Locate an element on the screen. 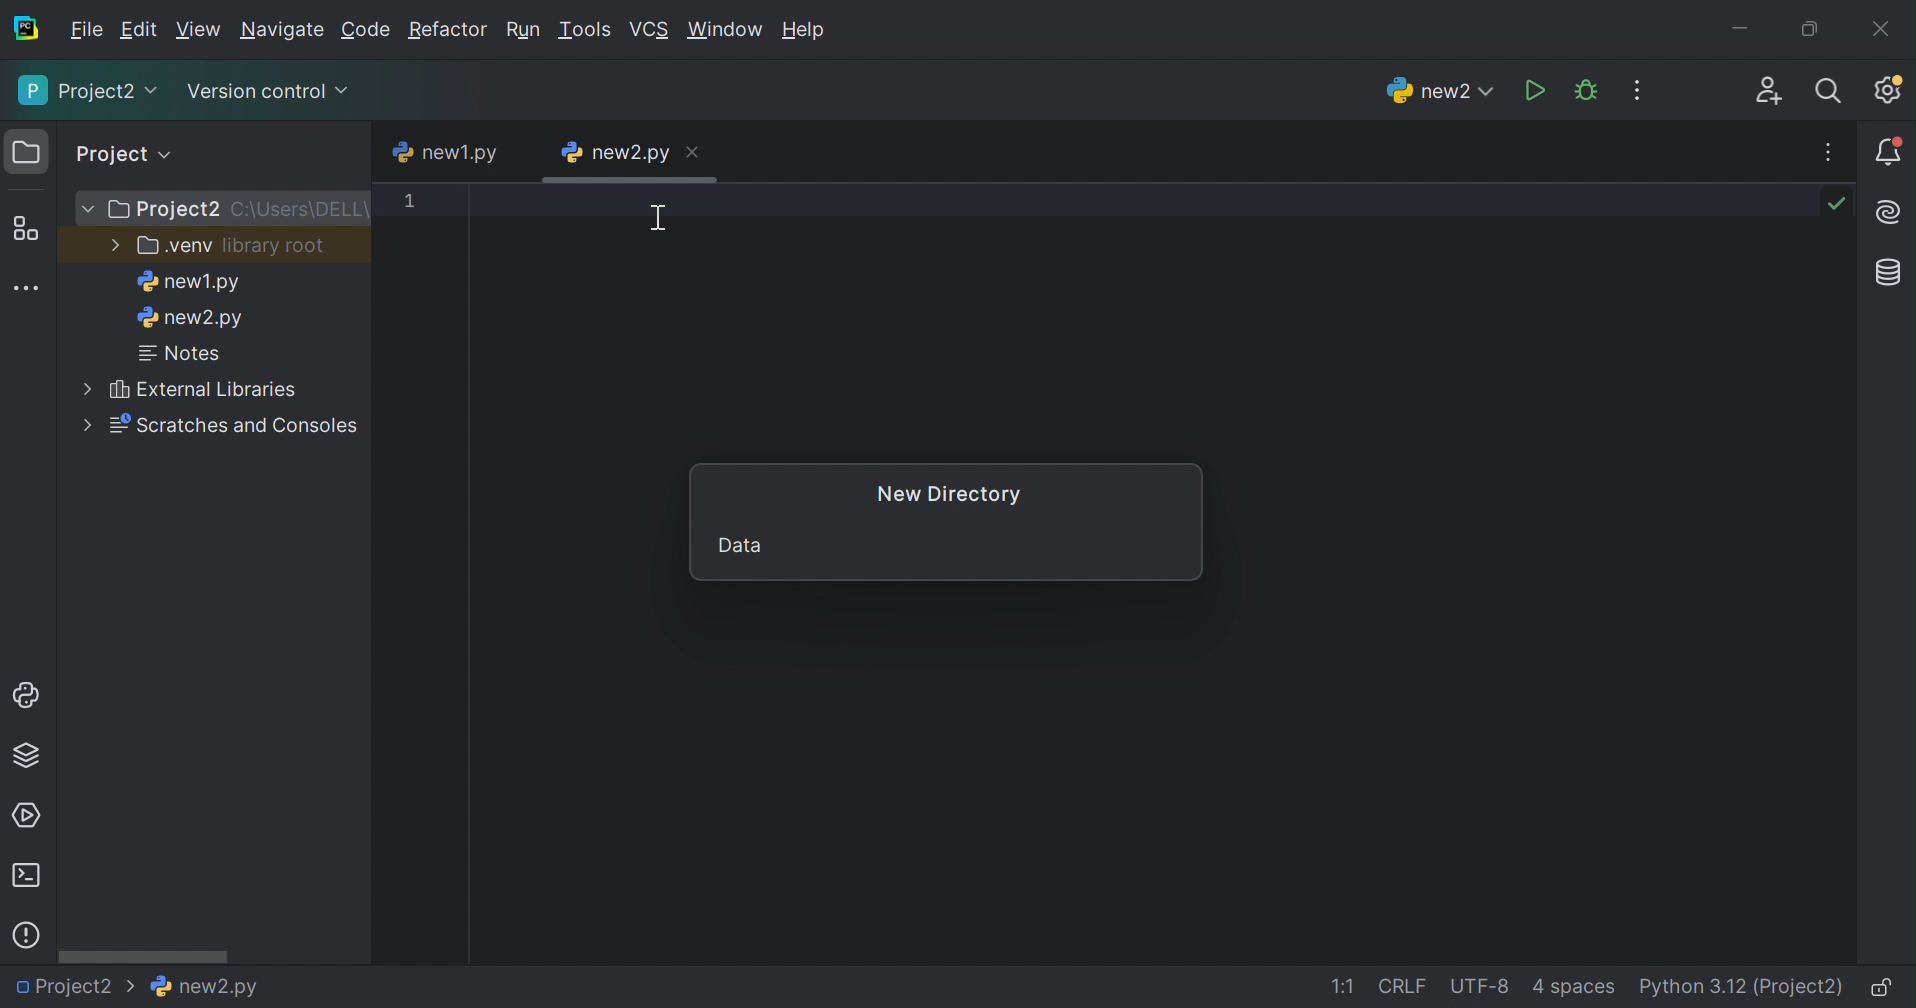  Version control is located at coordinates (267, 89).